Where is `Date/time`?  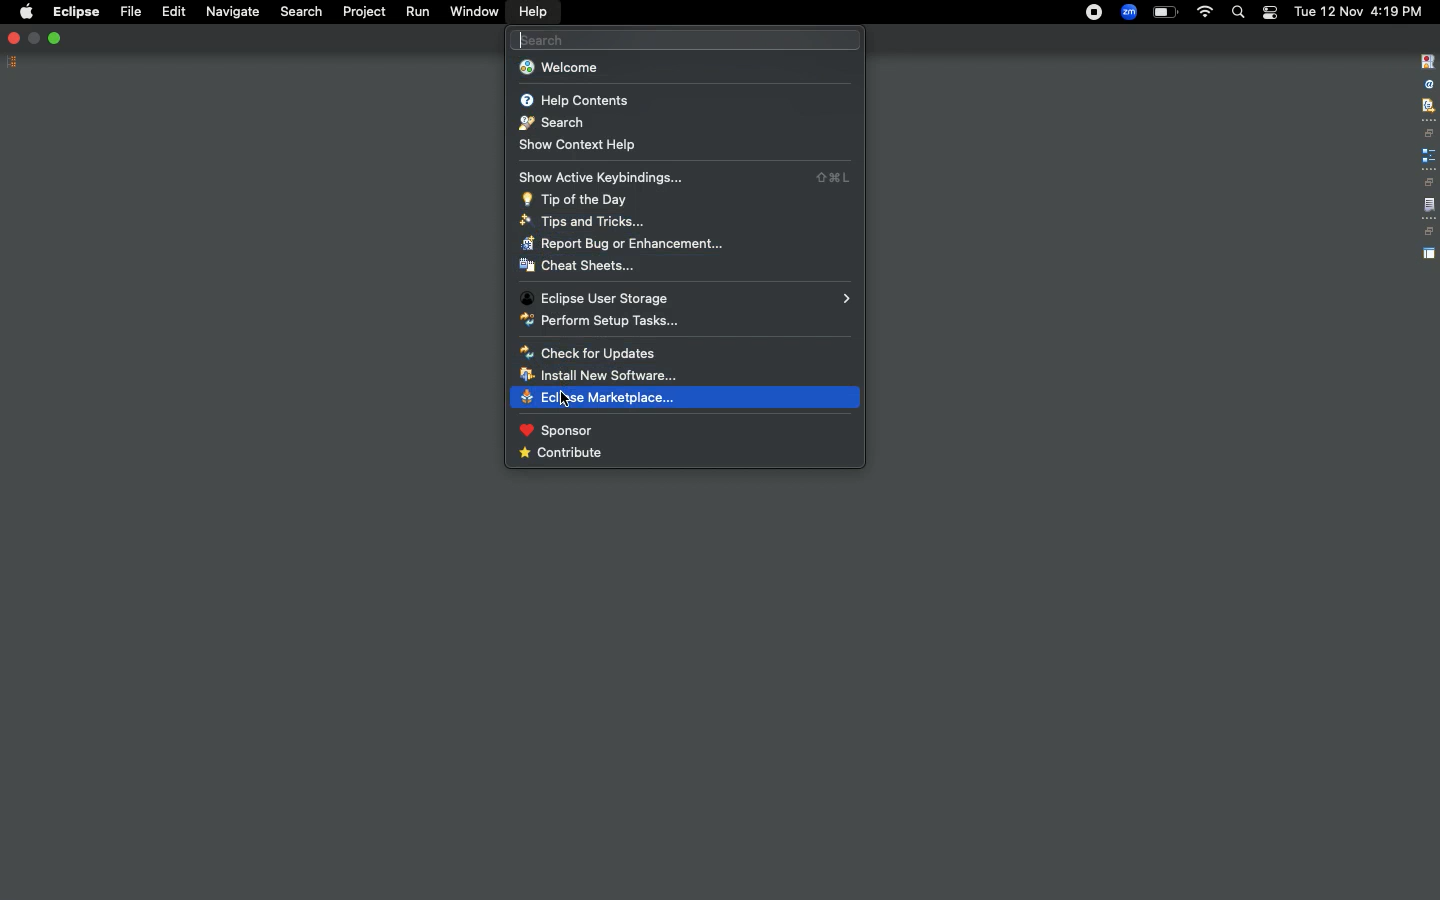 Date/time is located at coordinates (1360, 10).